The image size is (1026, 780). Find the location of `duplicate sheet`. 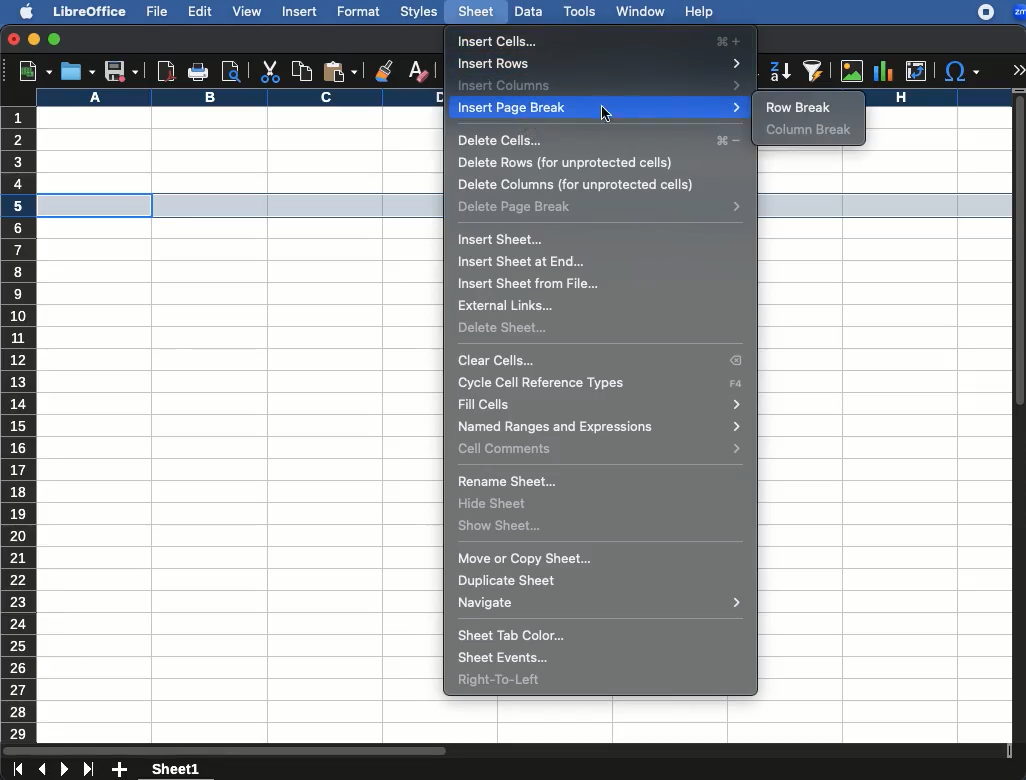

duplicate sheet is located at coordinates (508, 582).